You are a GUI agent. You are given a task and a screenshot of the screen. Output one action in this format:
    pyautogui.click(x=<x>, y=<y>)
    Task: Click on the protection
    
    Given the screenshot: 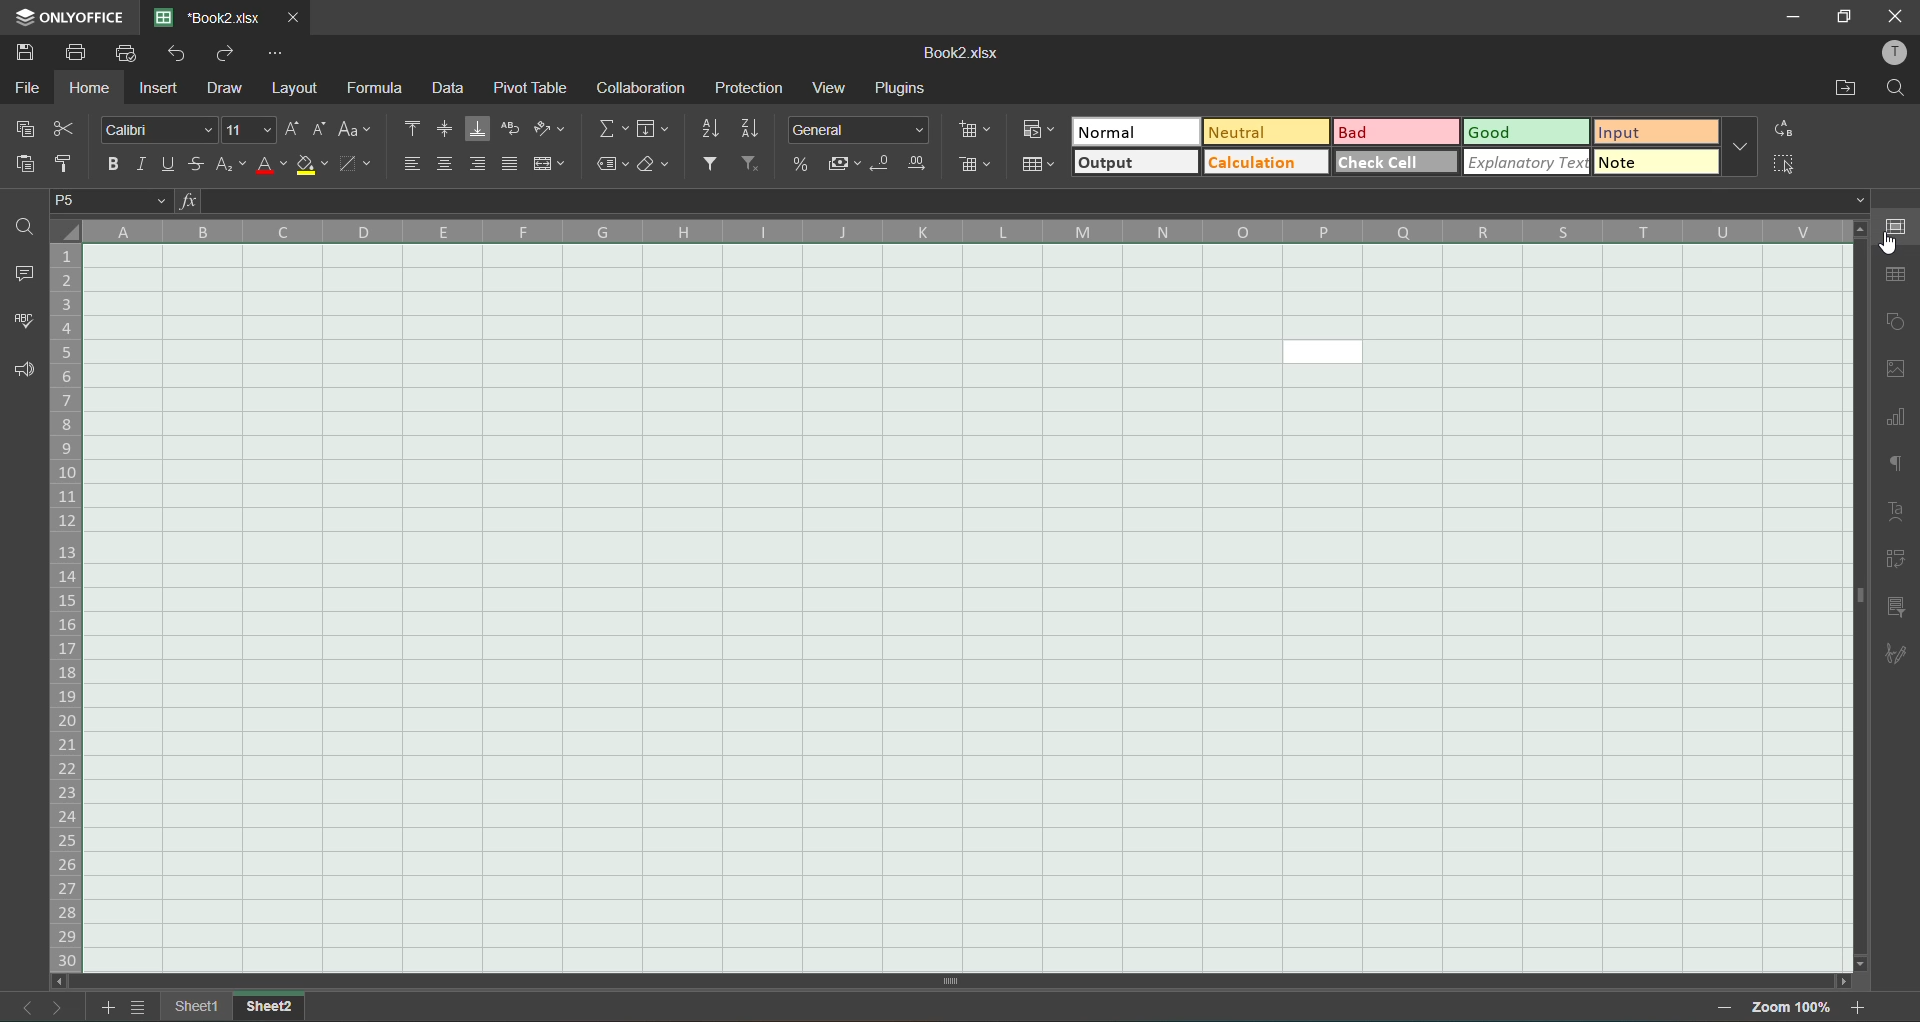 What is the action you would take?
    pyautogui.click(x=750, y=91)
    